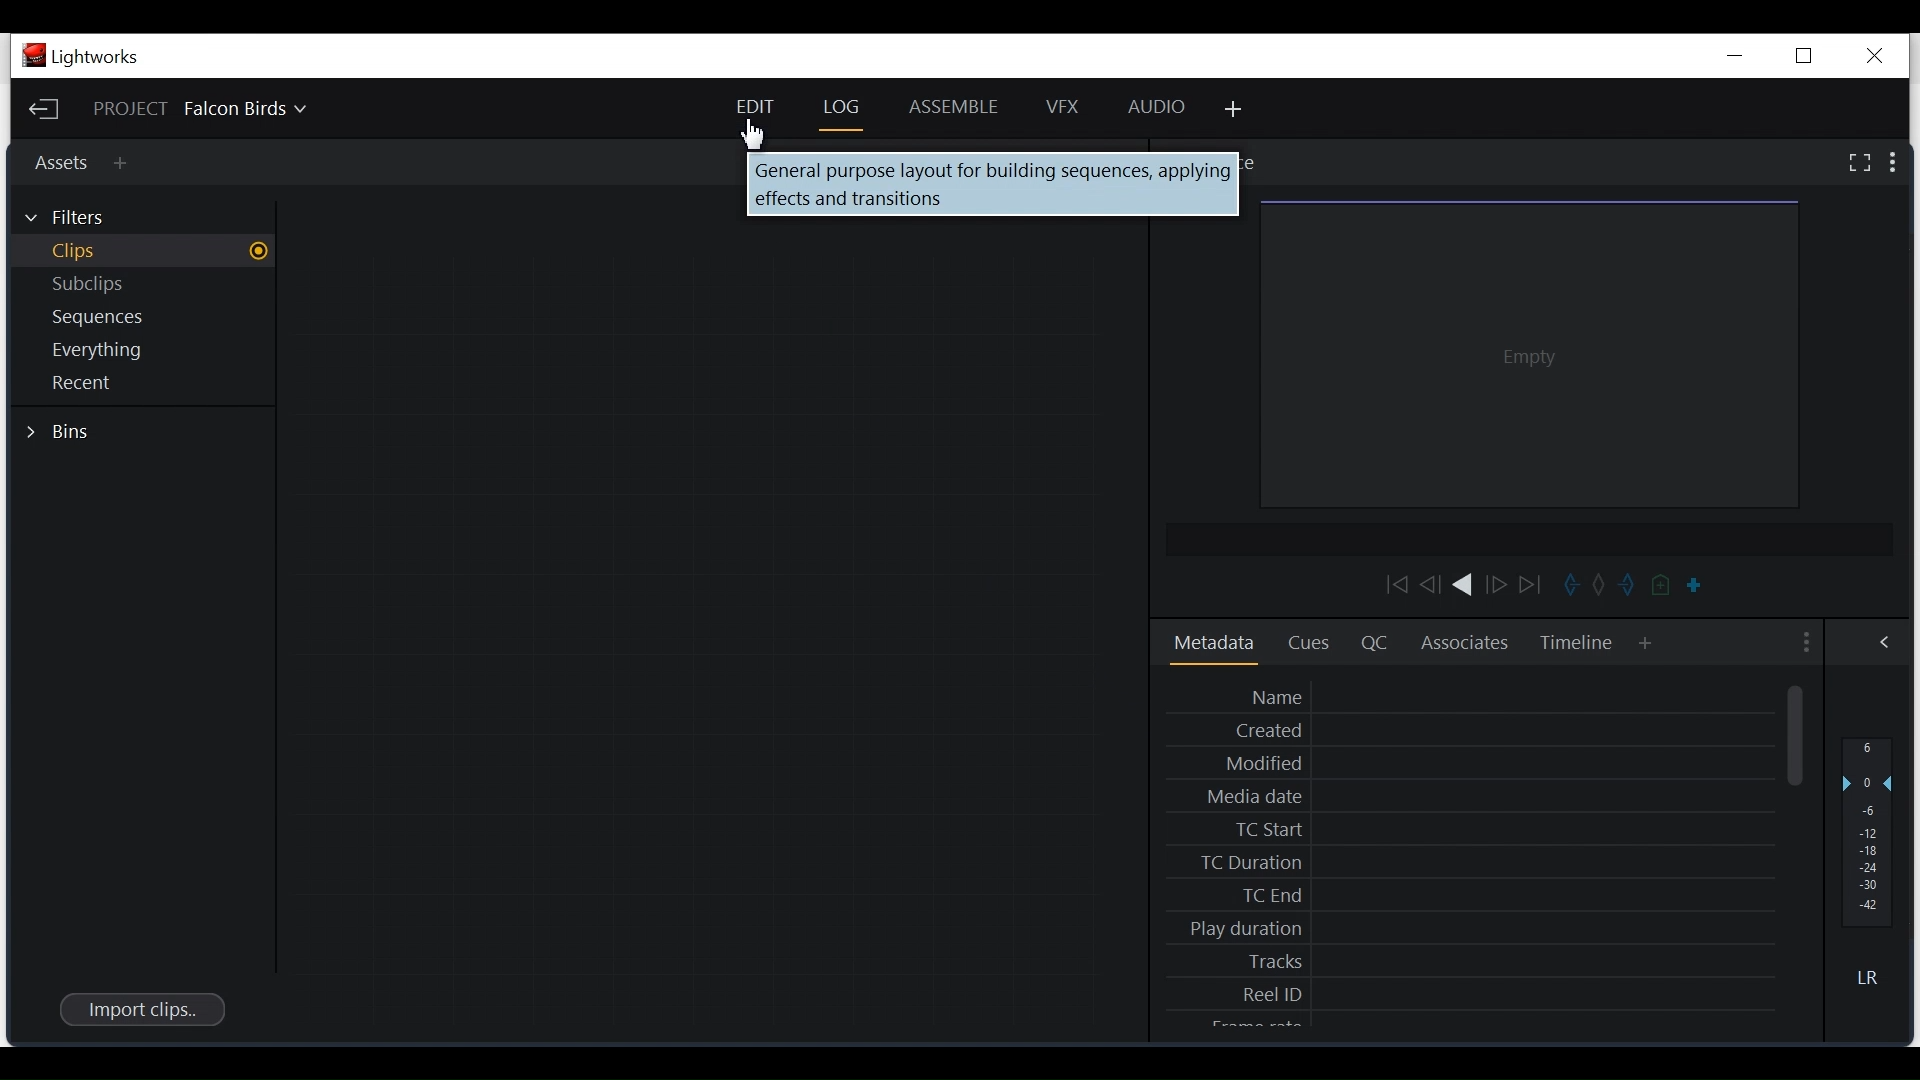 The height and width of the screenshot is (1080, 1920). Describe the element at coordinates (143, 250) in the screenshot. I see `Show Clips within the project` at that location.